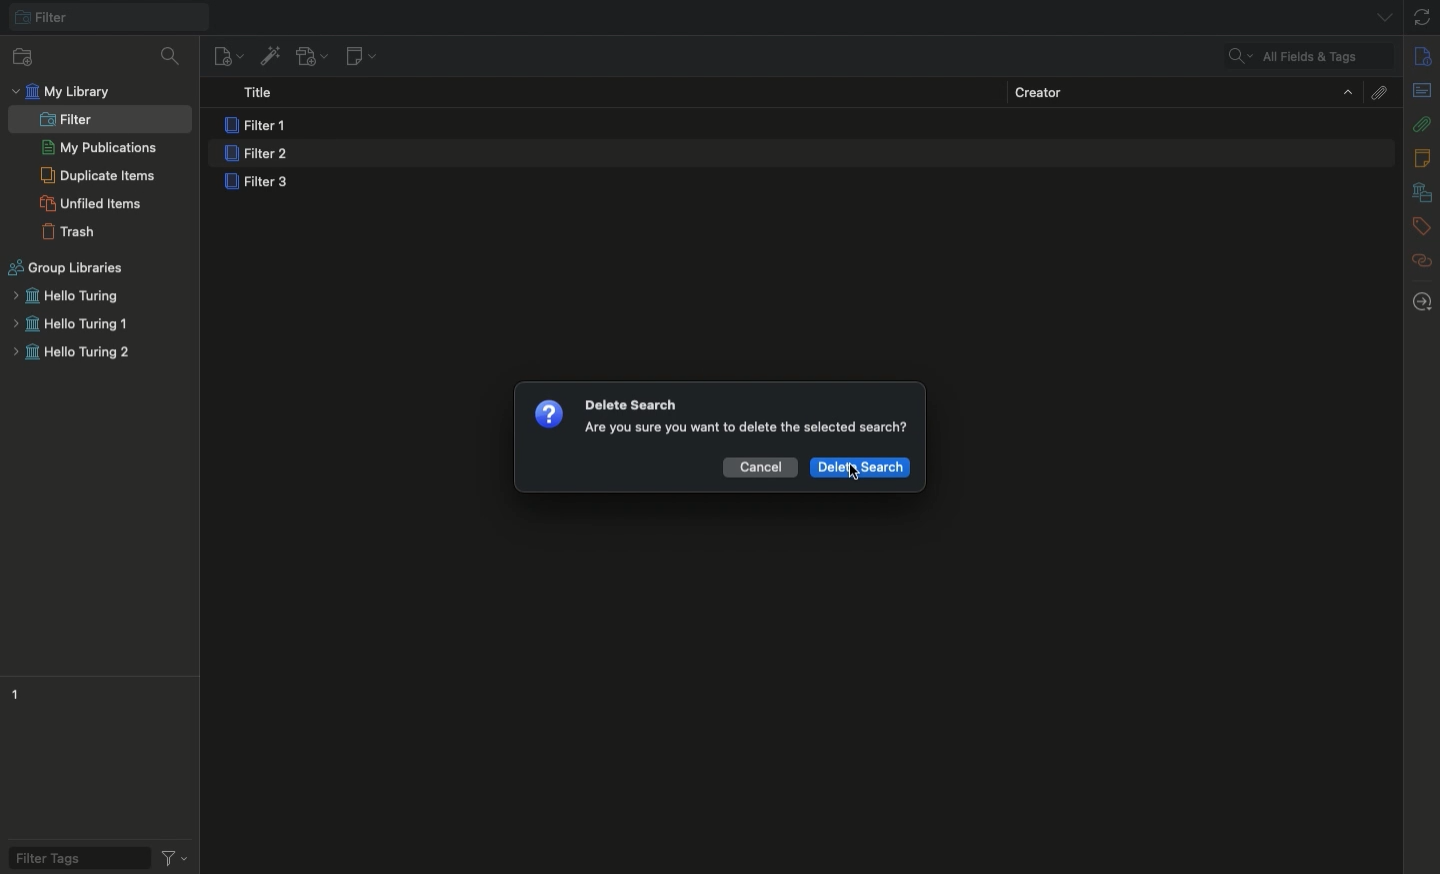  What do you see at coordinates (1423, 17) in the screenshot?
I see `Sync` at bounding box center [1423, 17].